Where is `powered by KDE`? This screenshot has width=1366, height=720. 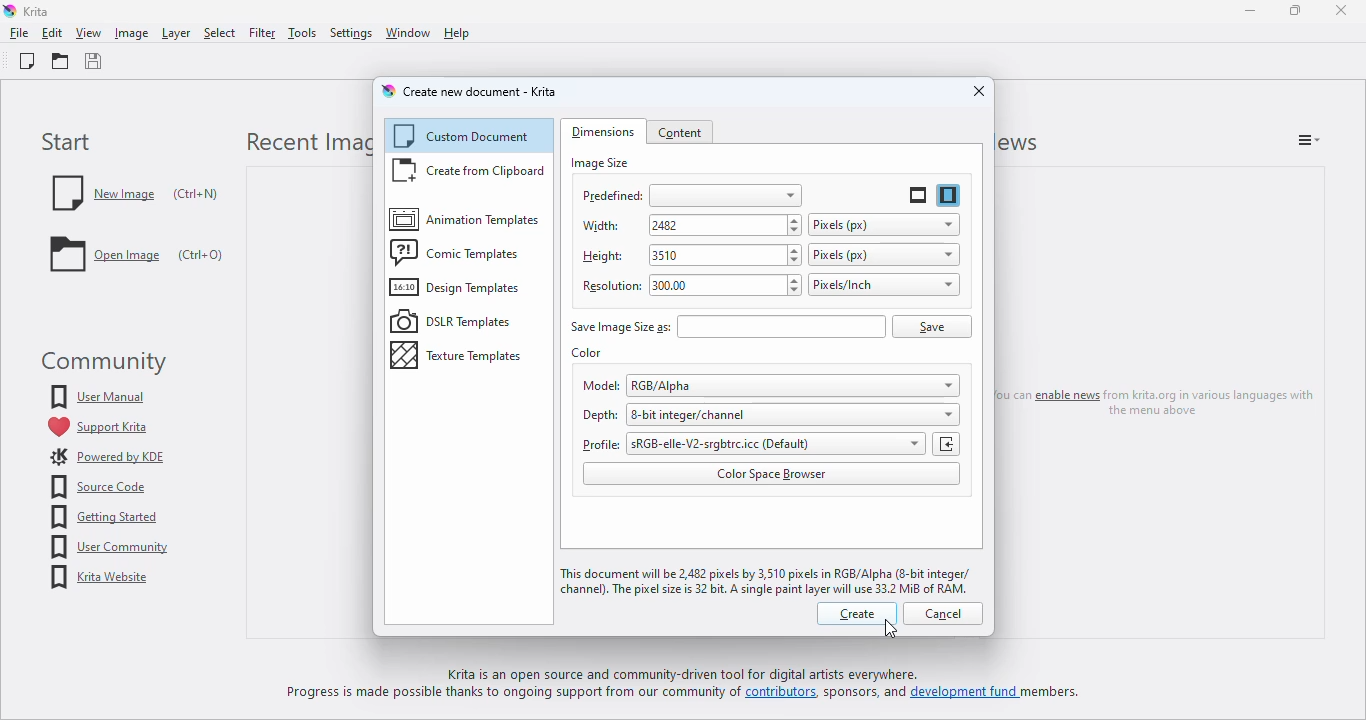
powered by KDE is located at coordinates (107, 457).